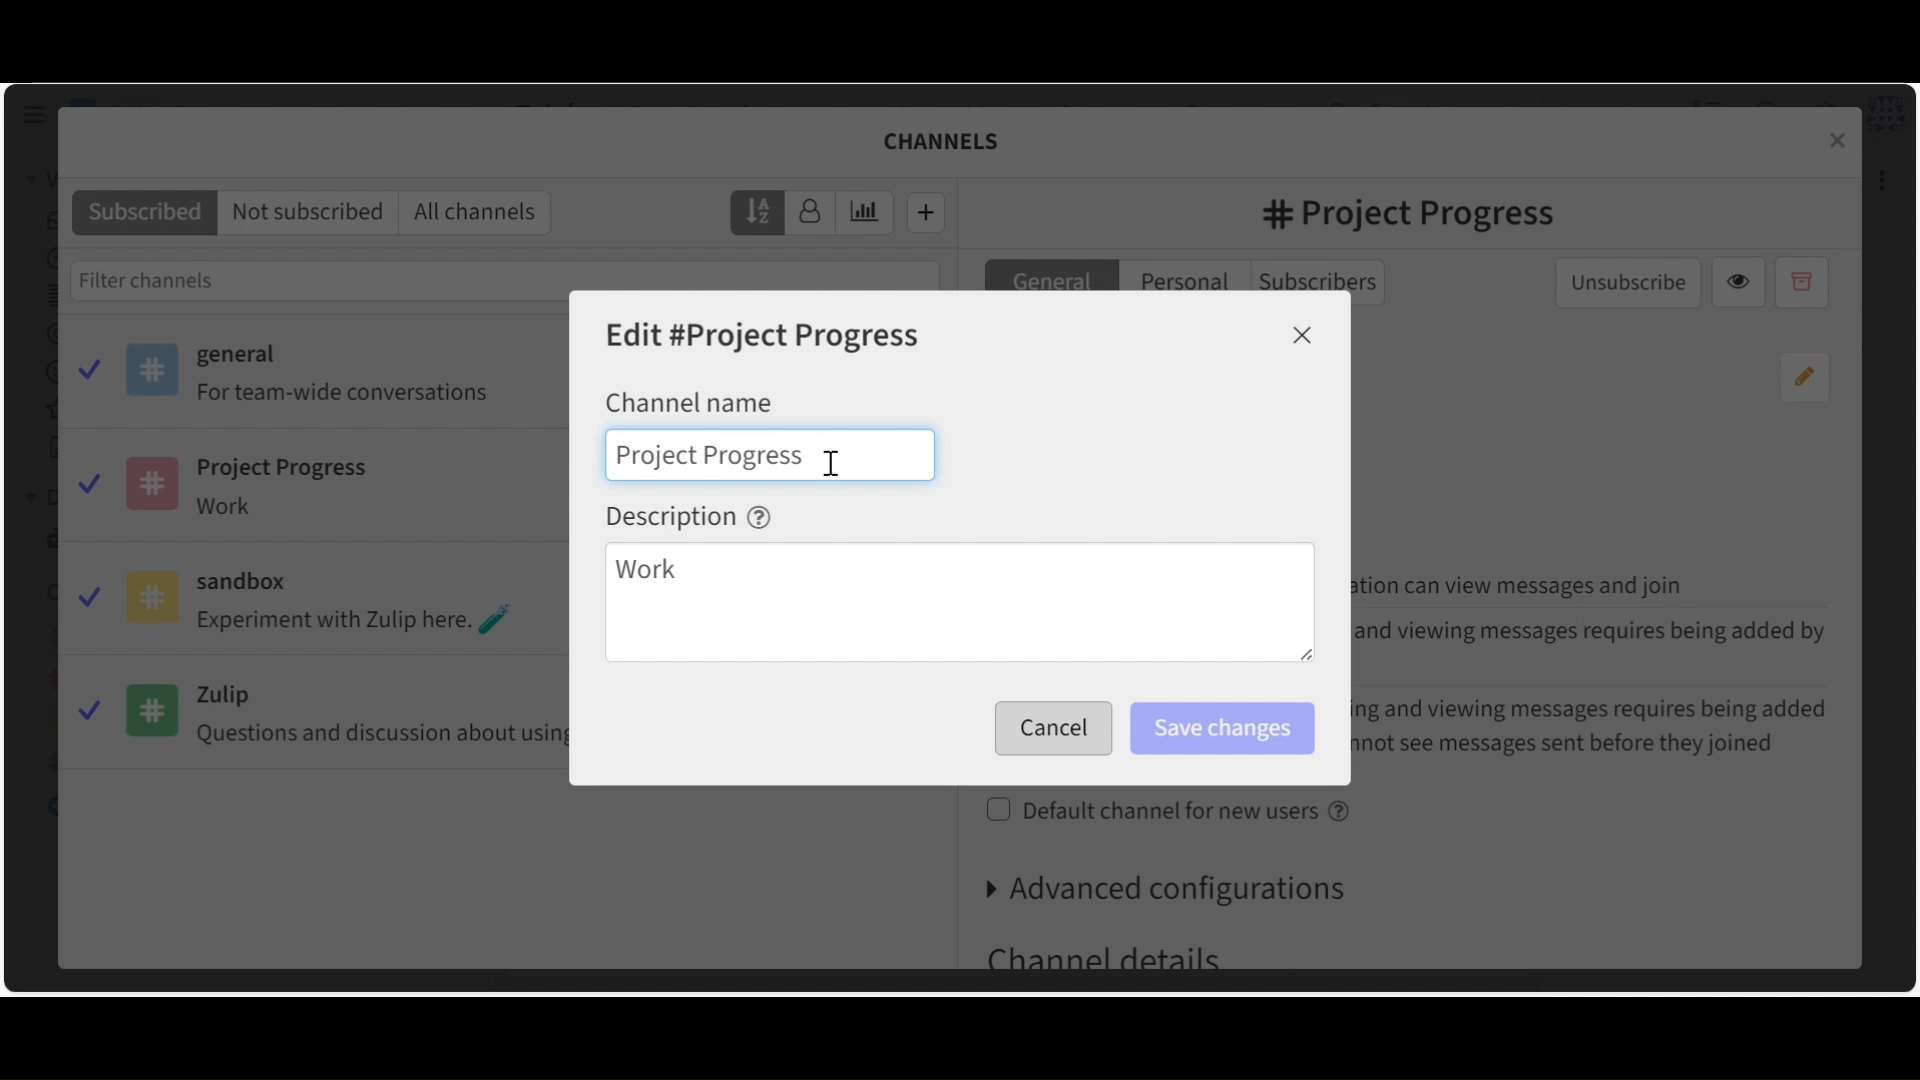 The height and width of the screenshot is (1080, 1920). I want to click on Channel name Field, so click(707, 455).